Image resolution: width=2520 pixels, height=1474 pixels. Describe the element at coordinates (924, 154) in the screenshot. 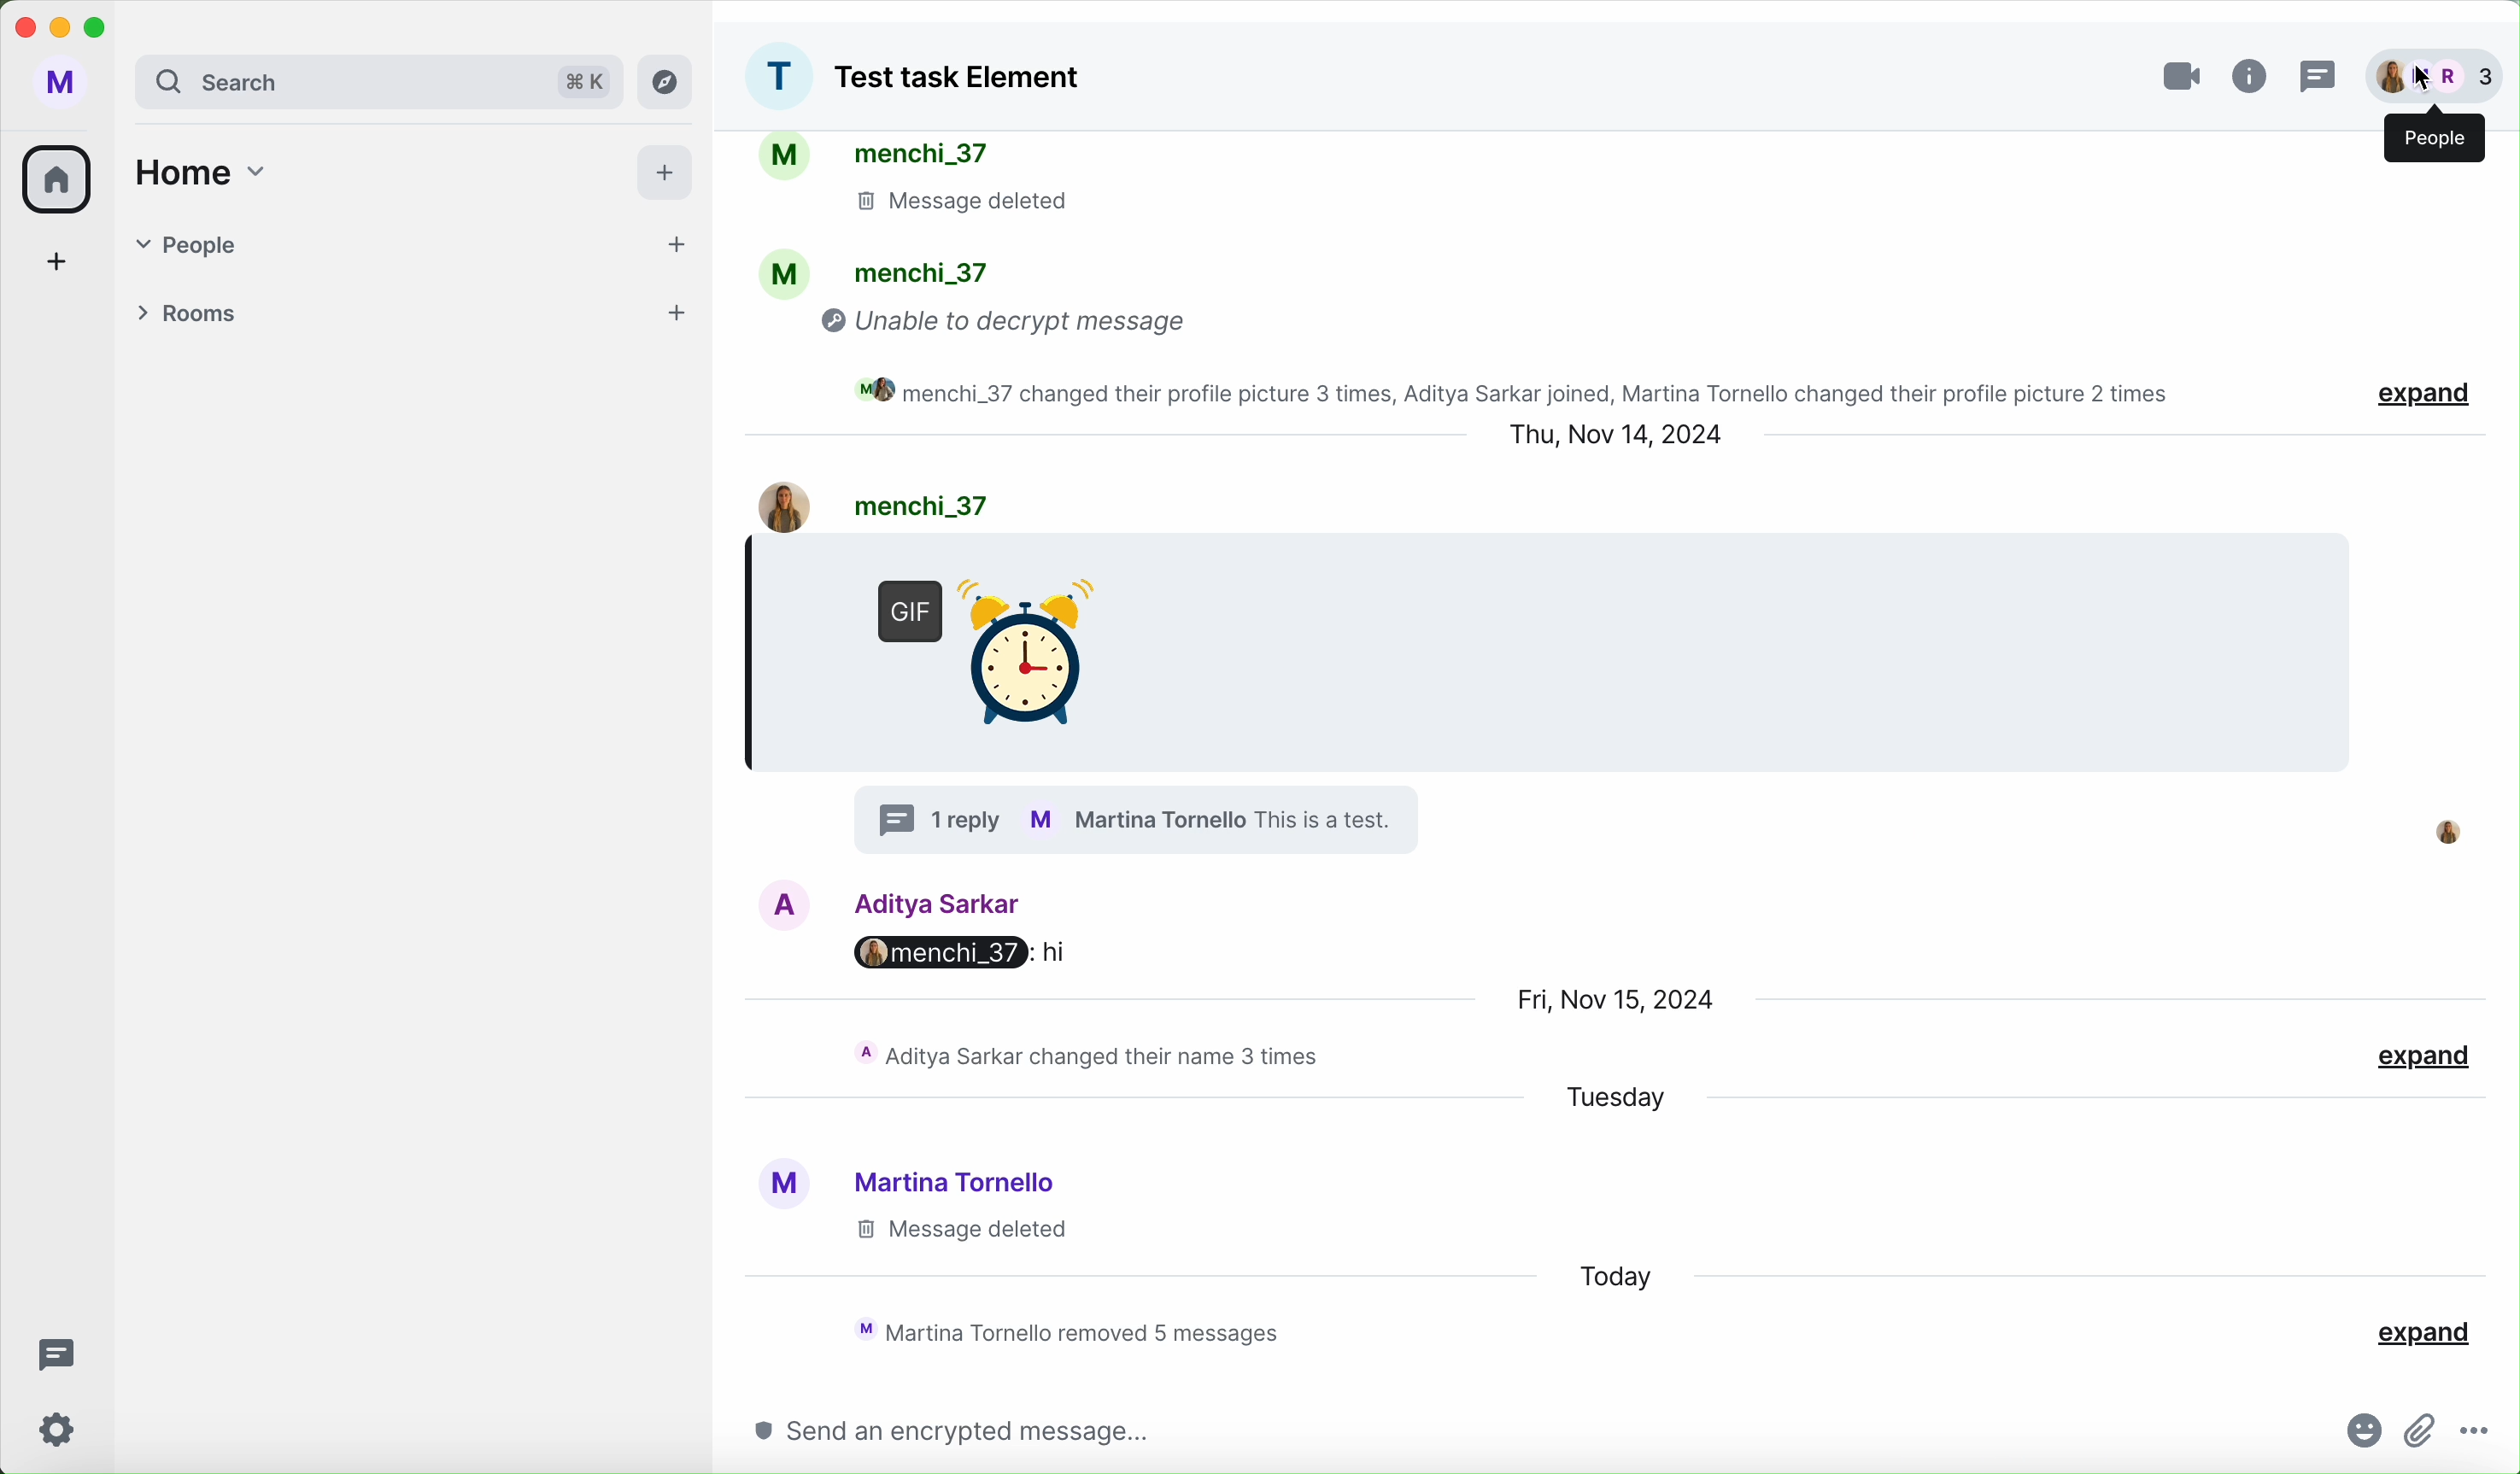

I see `people` at that location.